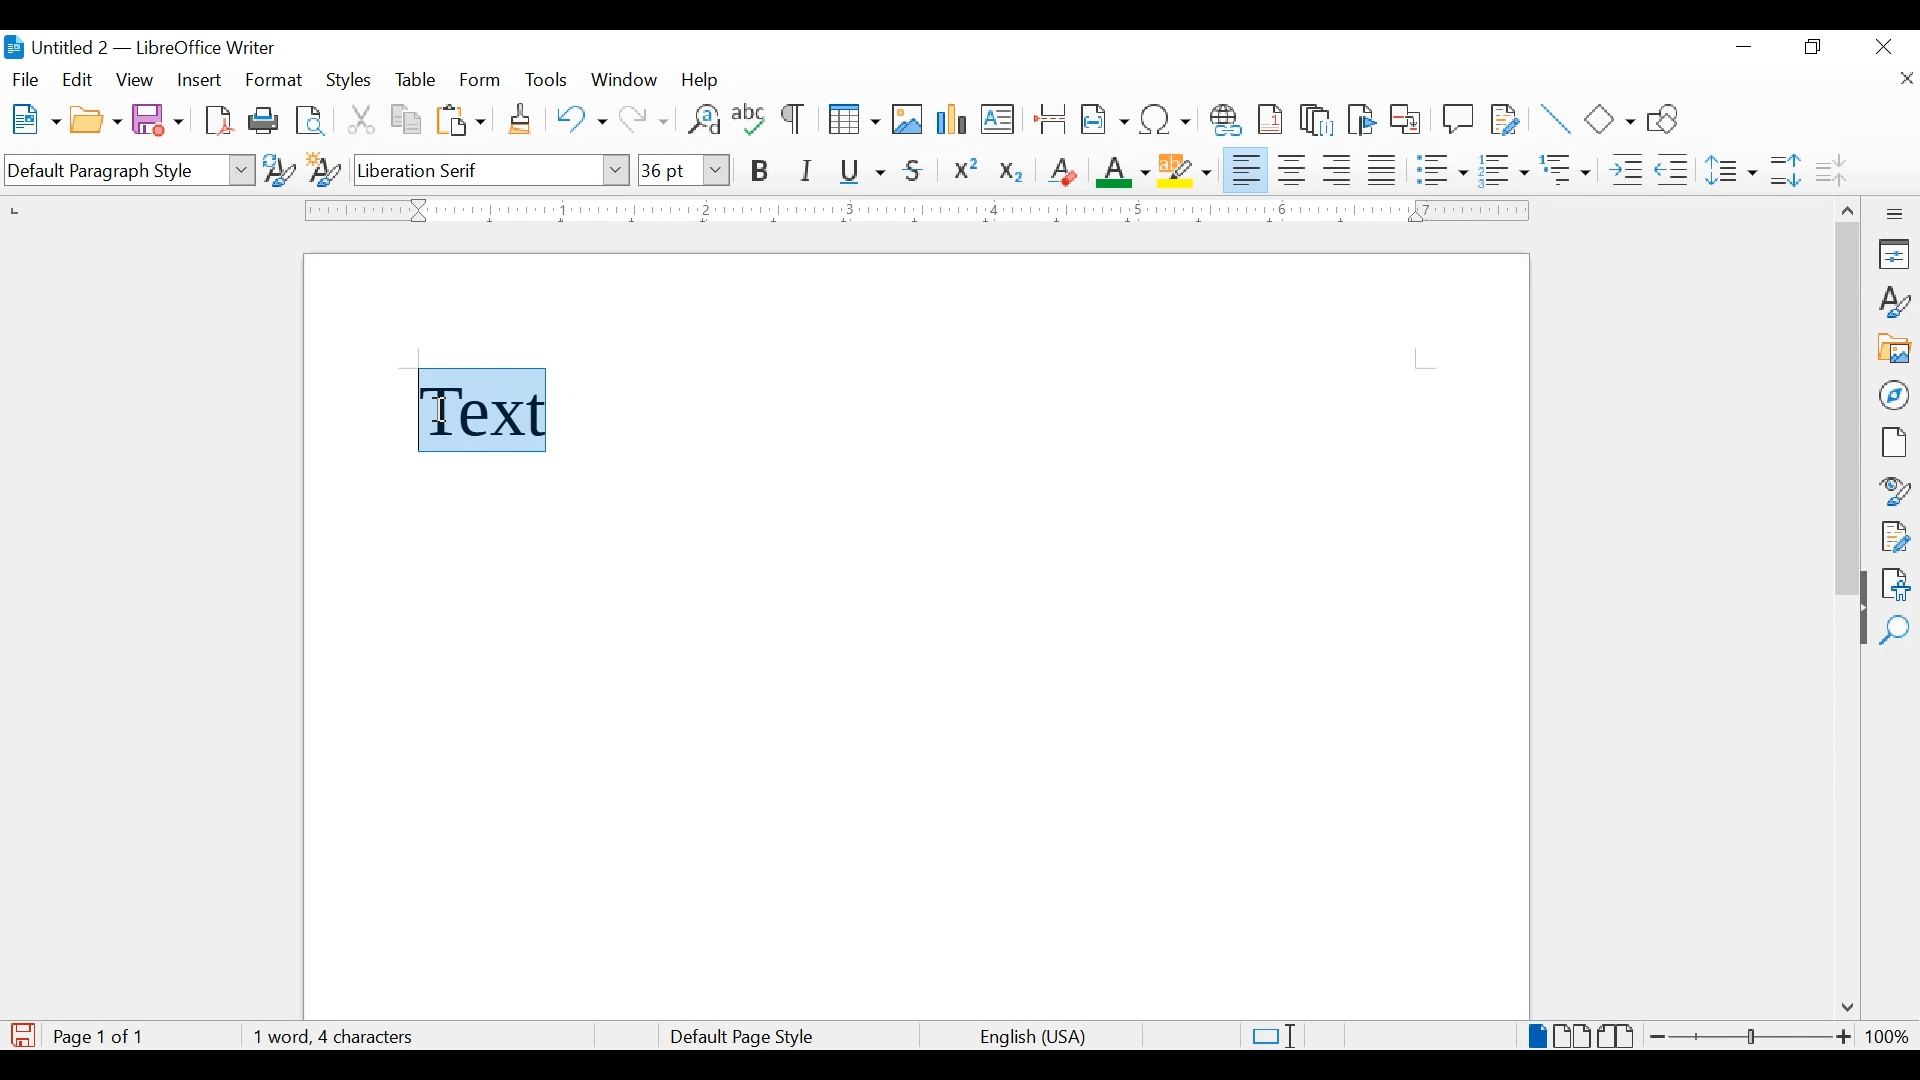 This screenshot has width=1920, height=1080. I want to click on close, so click(1885, 45).